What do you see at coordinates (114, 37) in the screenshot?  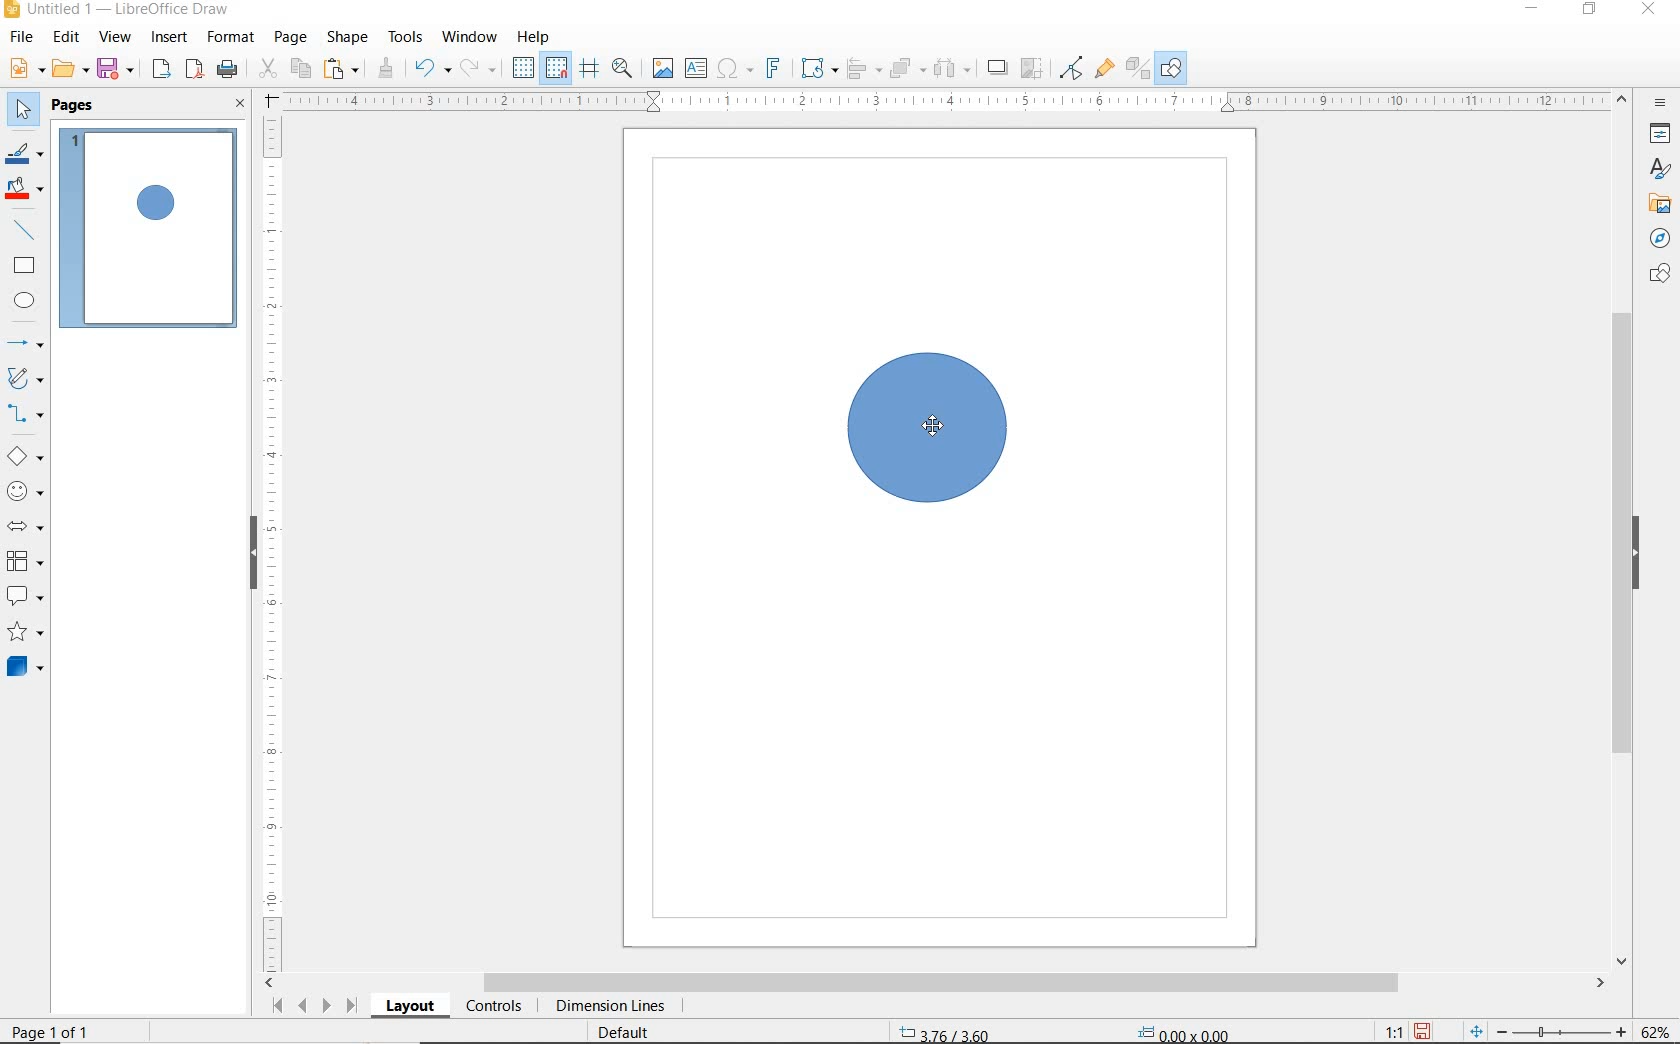 I see `VIEW` at bounding box center [114, 37].